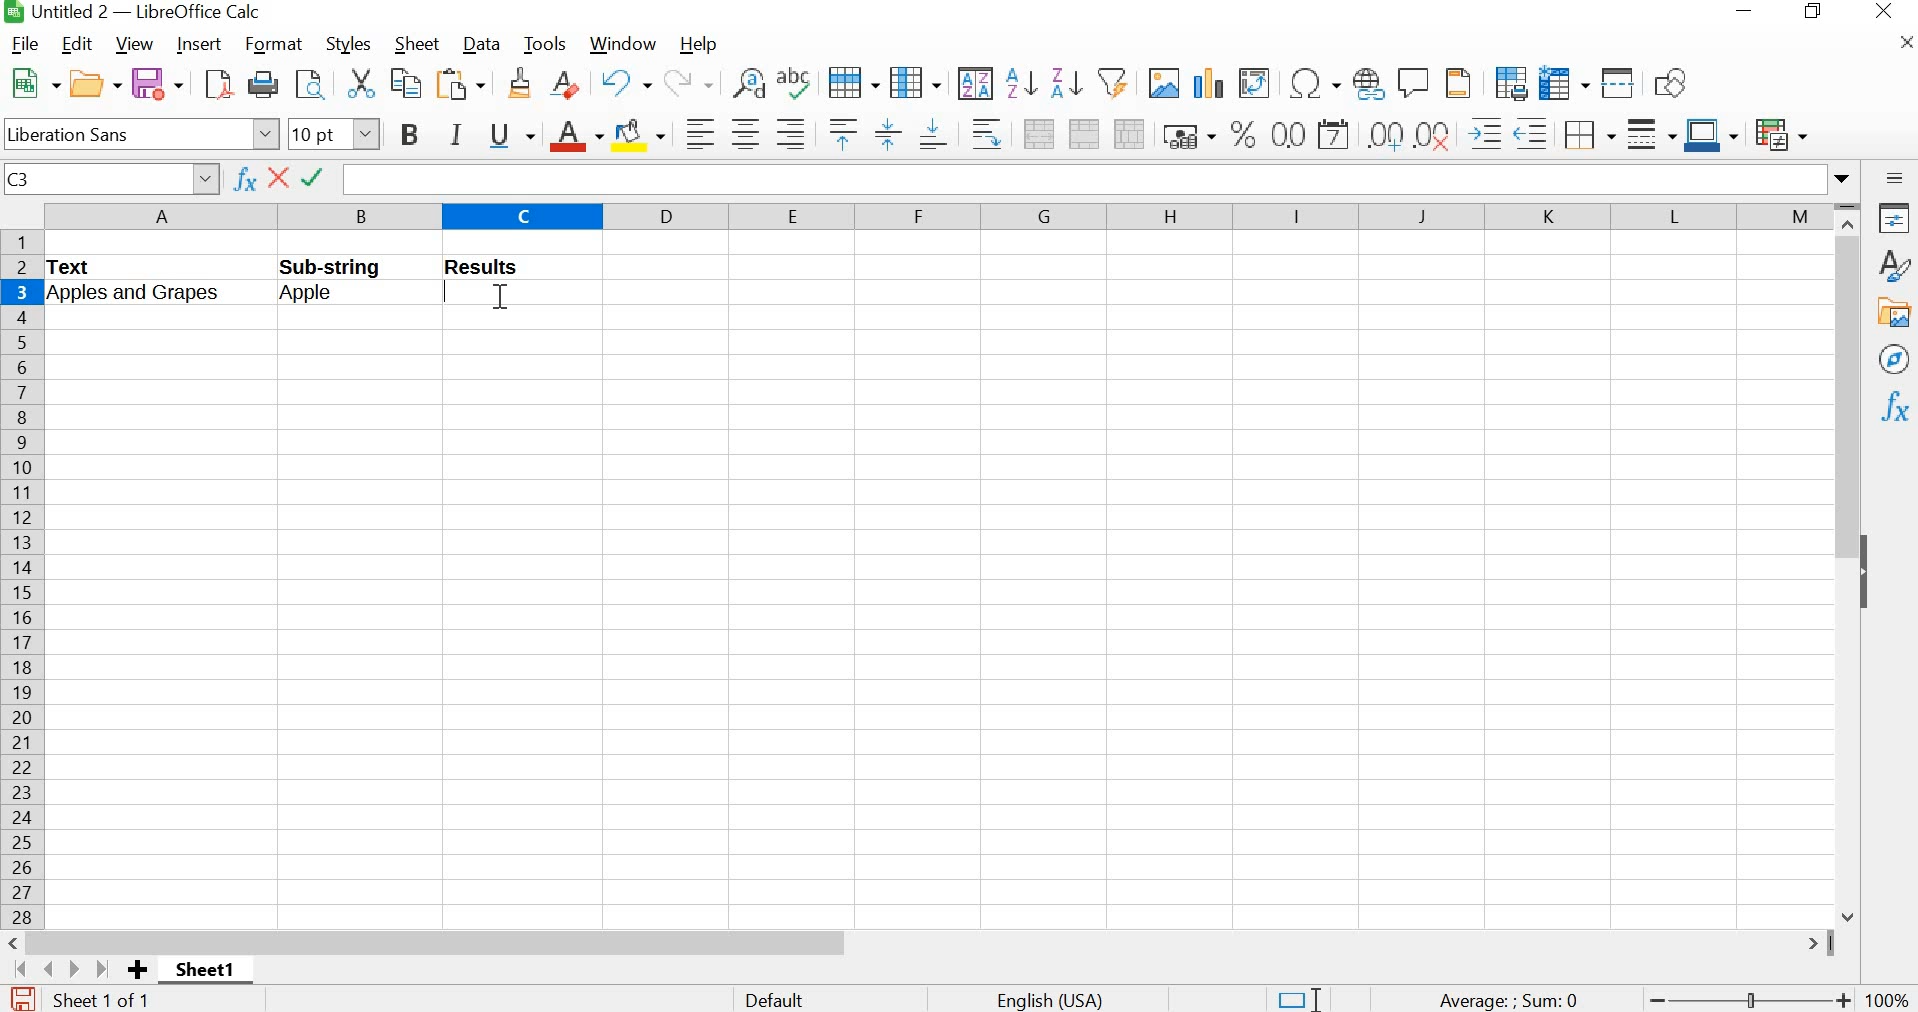  Describe the element at coordinates (1312, 85) in the screenshot. I see `insert special characters` at that location.